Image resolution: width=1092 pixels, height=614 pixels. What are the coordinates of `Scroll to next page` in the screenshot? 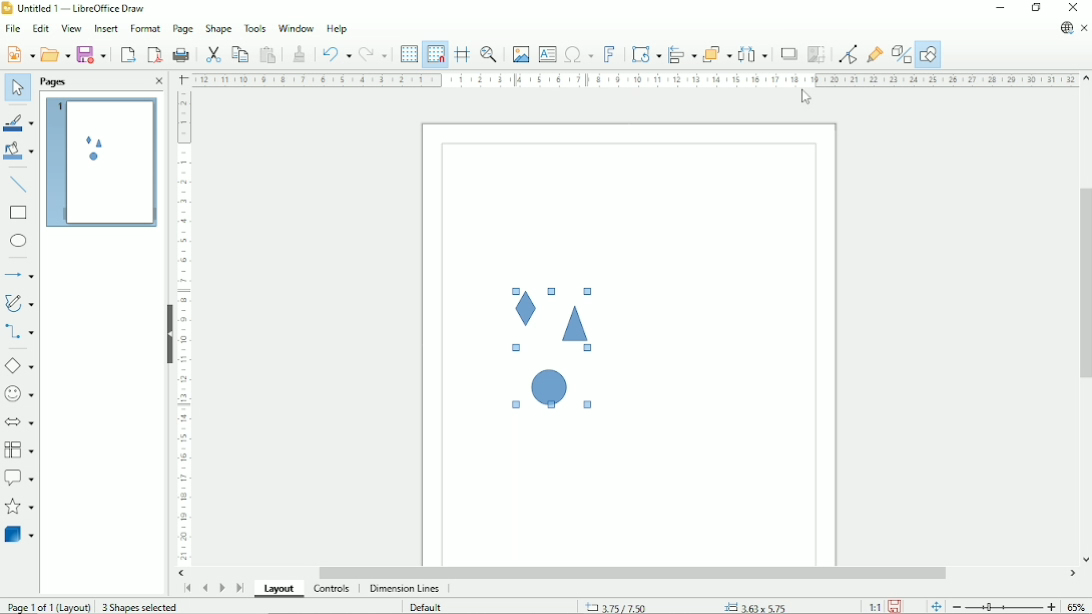 It's located at (221, 587).